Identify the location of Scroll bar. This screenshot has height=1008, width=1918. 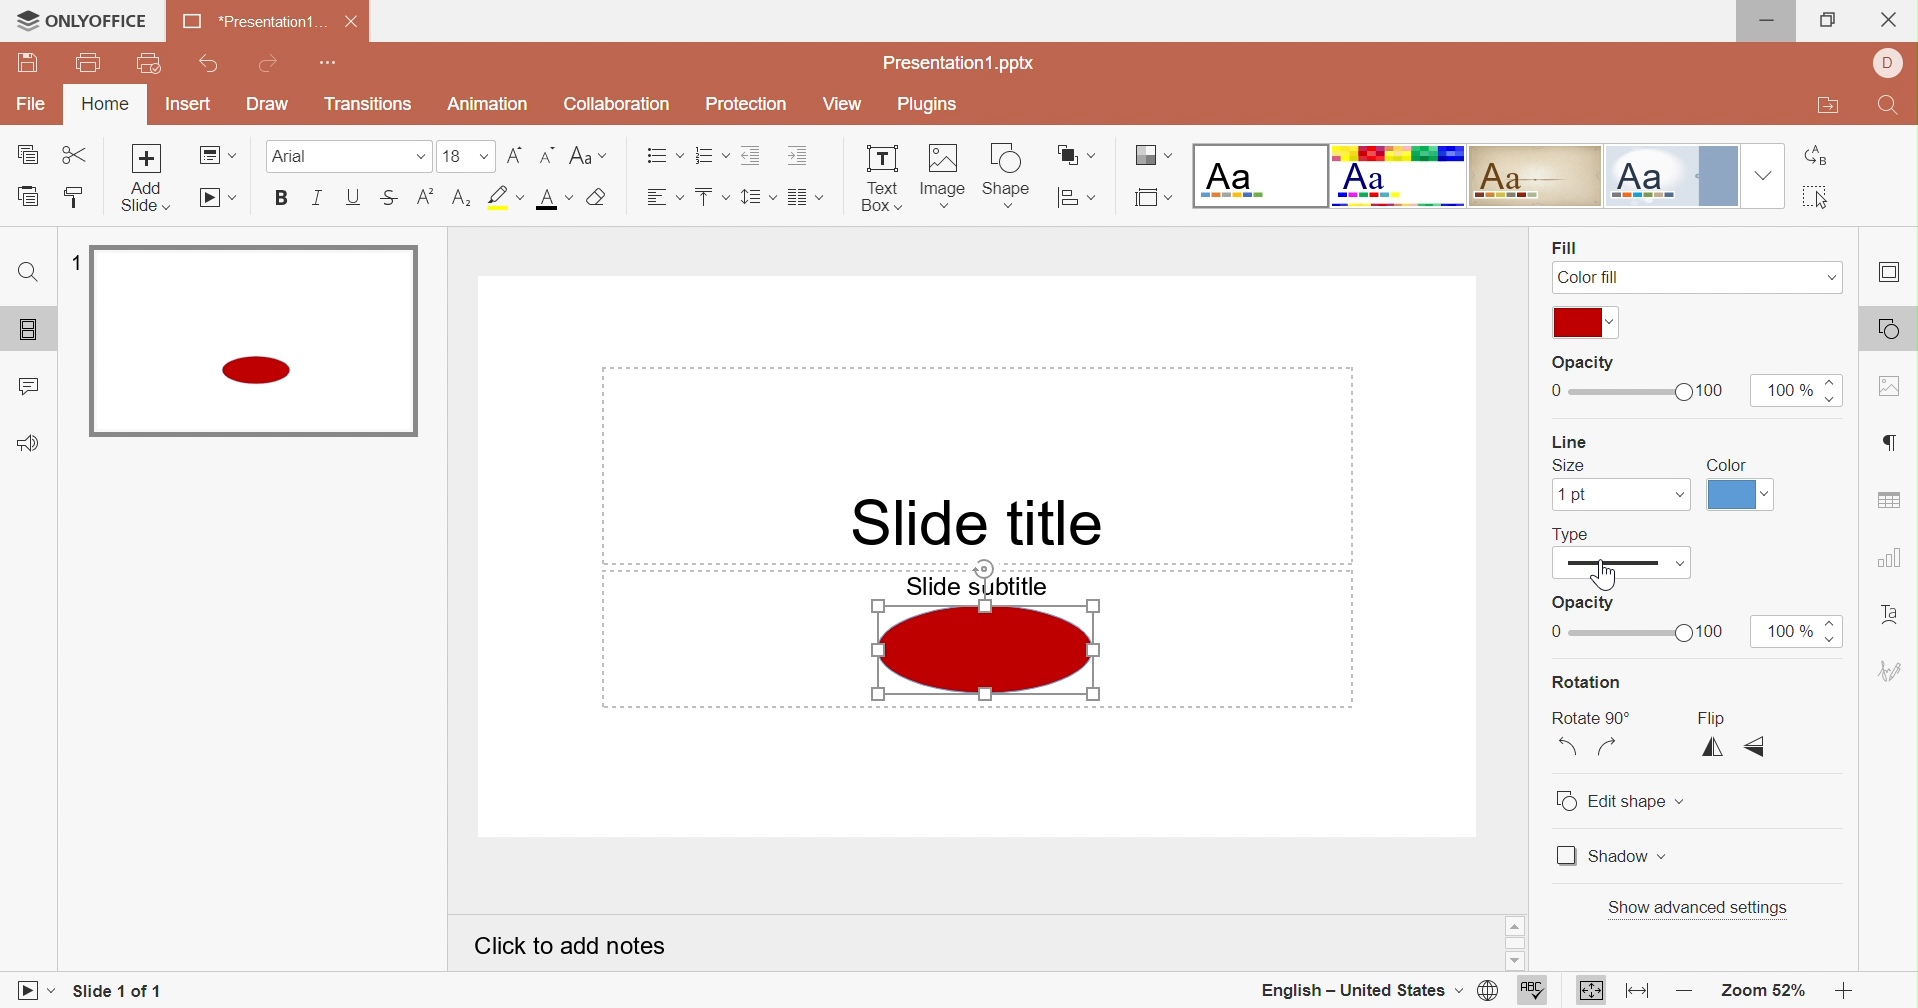
(1521, 945).